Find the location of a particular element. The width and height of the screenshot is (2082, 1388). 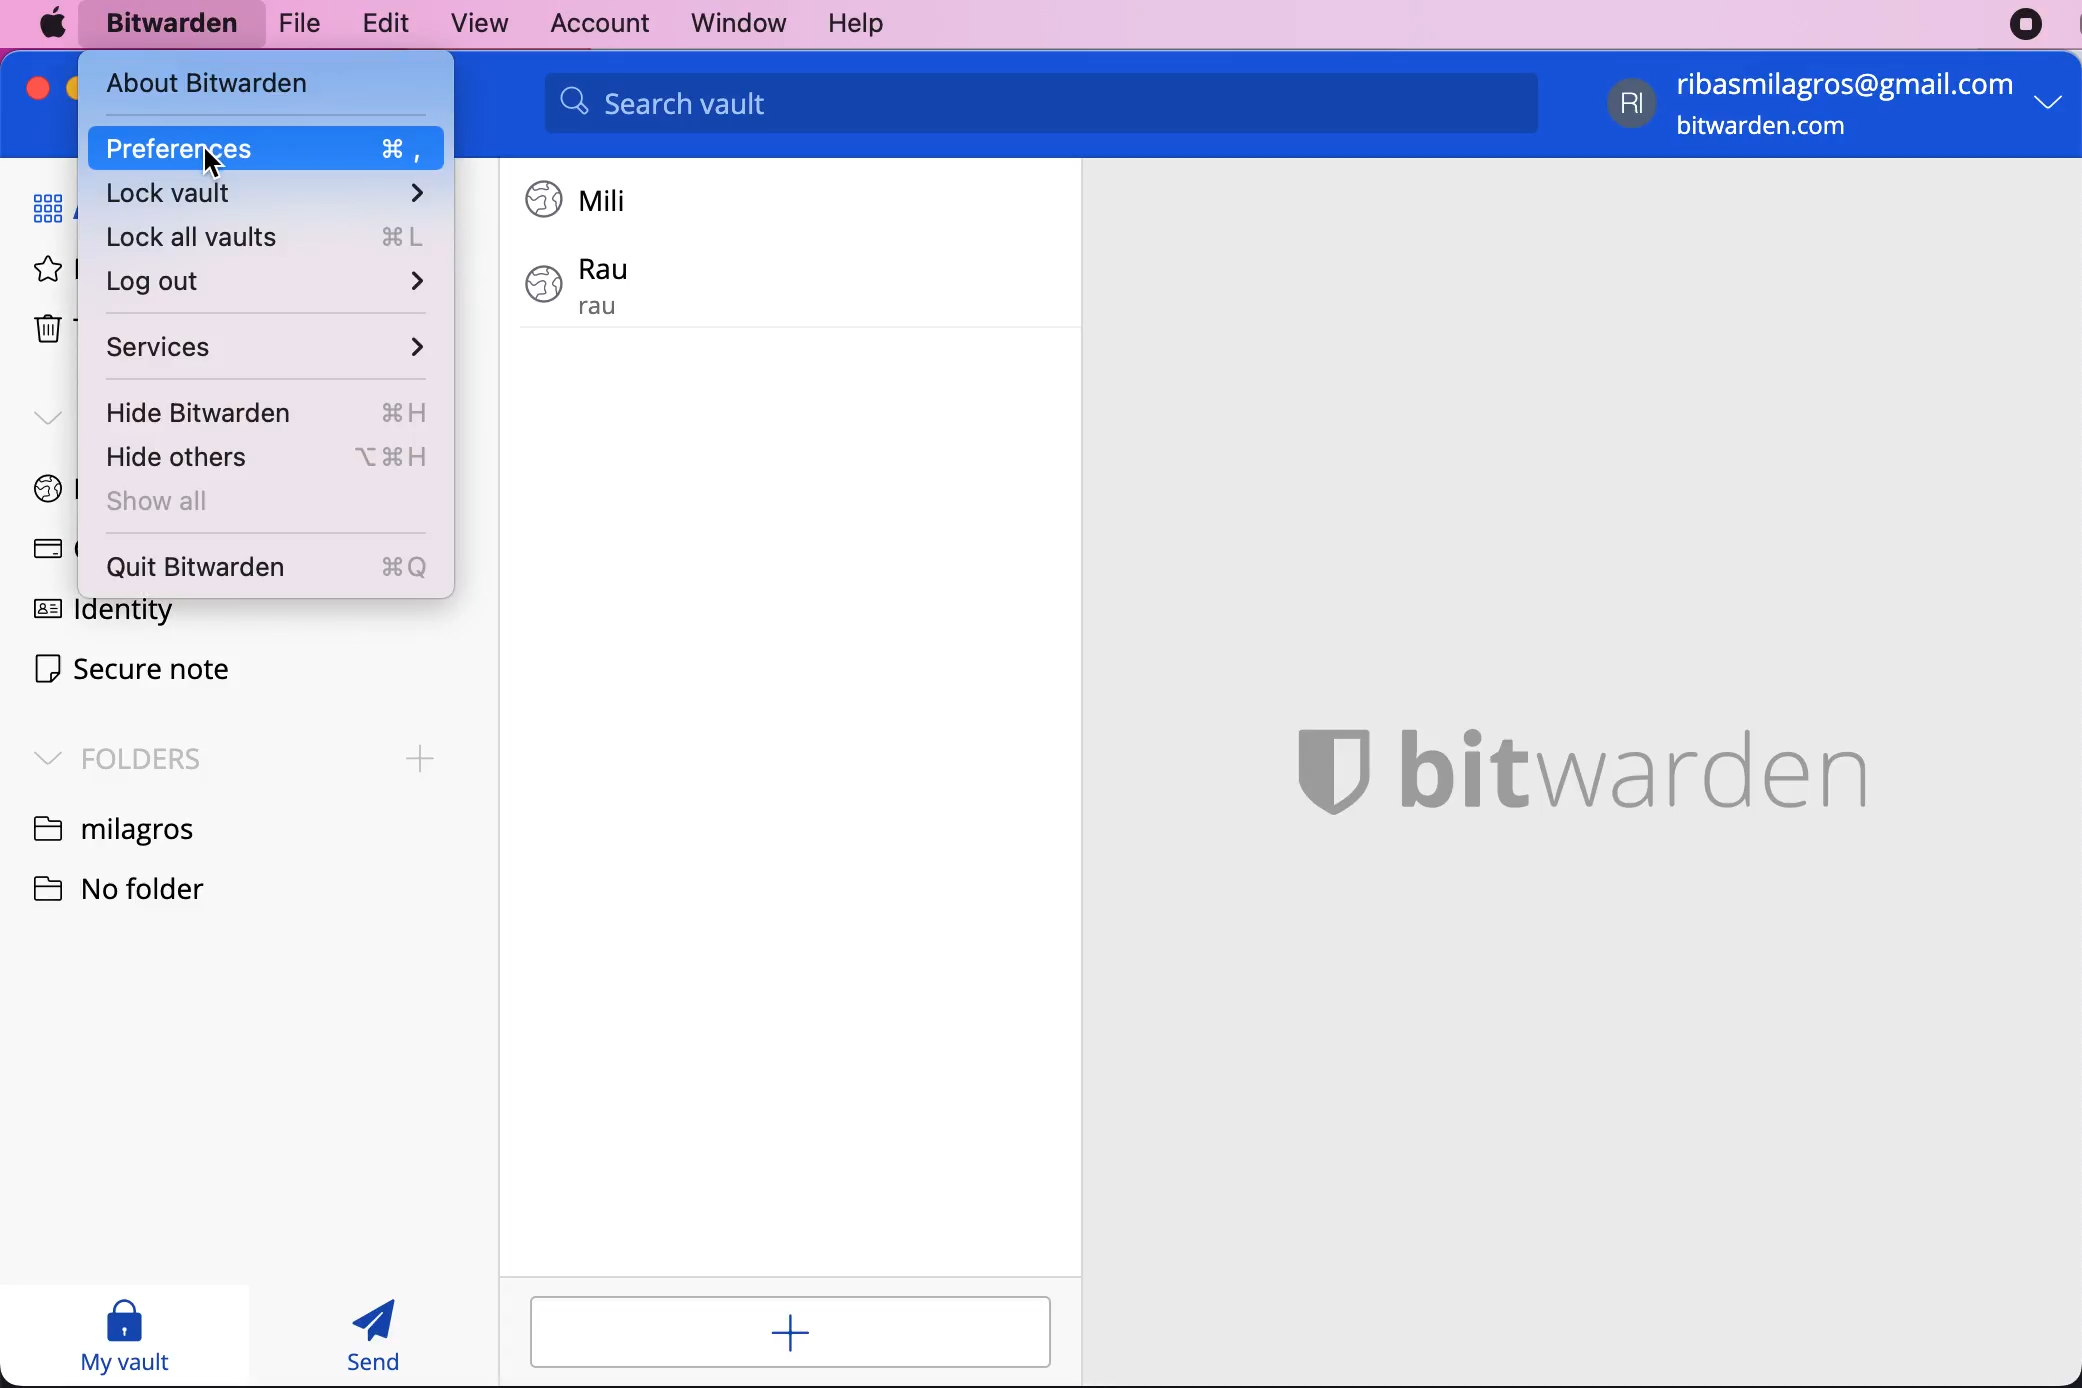

mac logo is located at coordinates (55, 23).